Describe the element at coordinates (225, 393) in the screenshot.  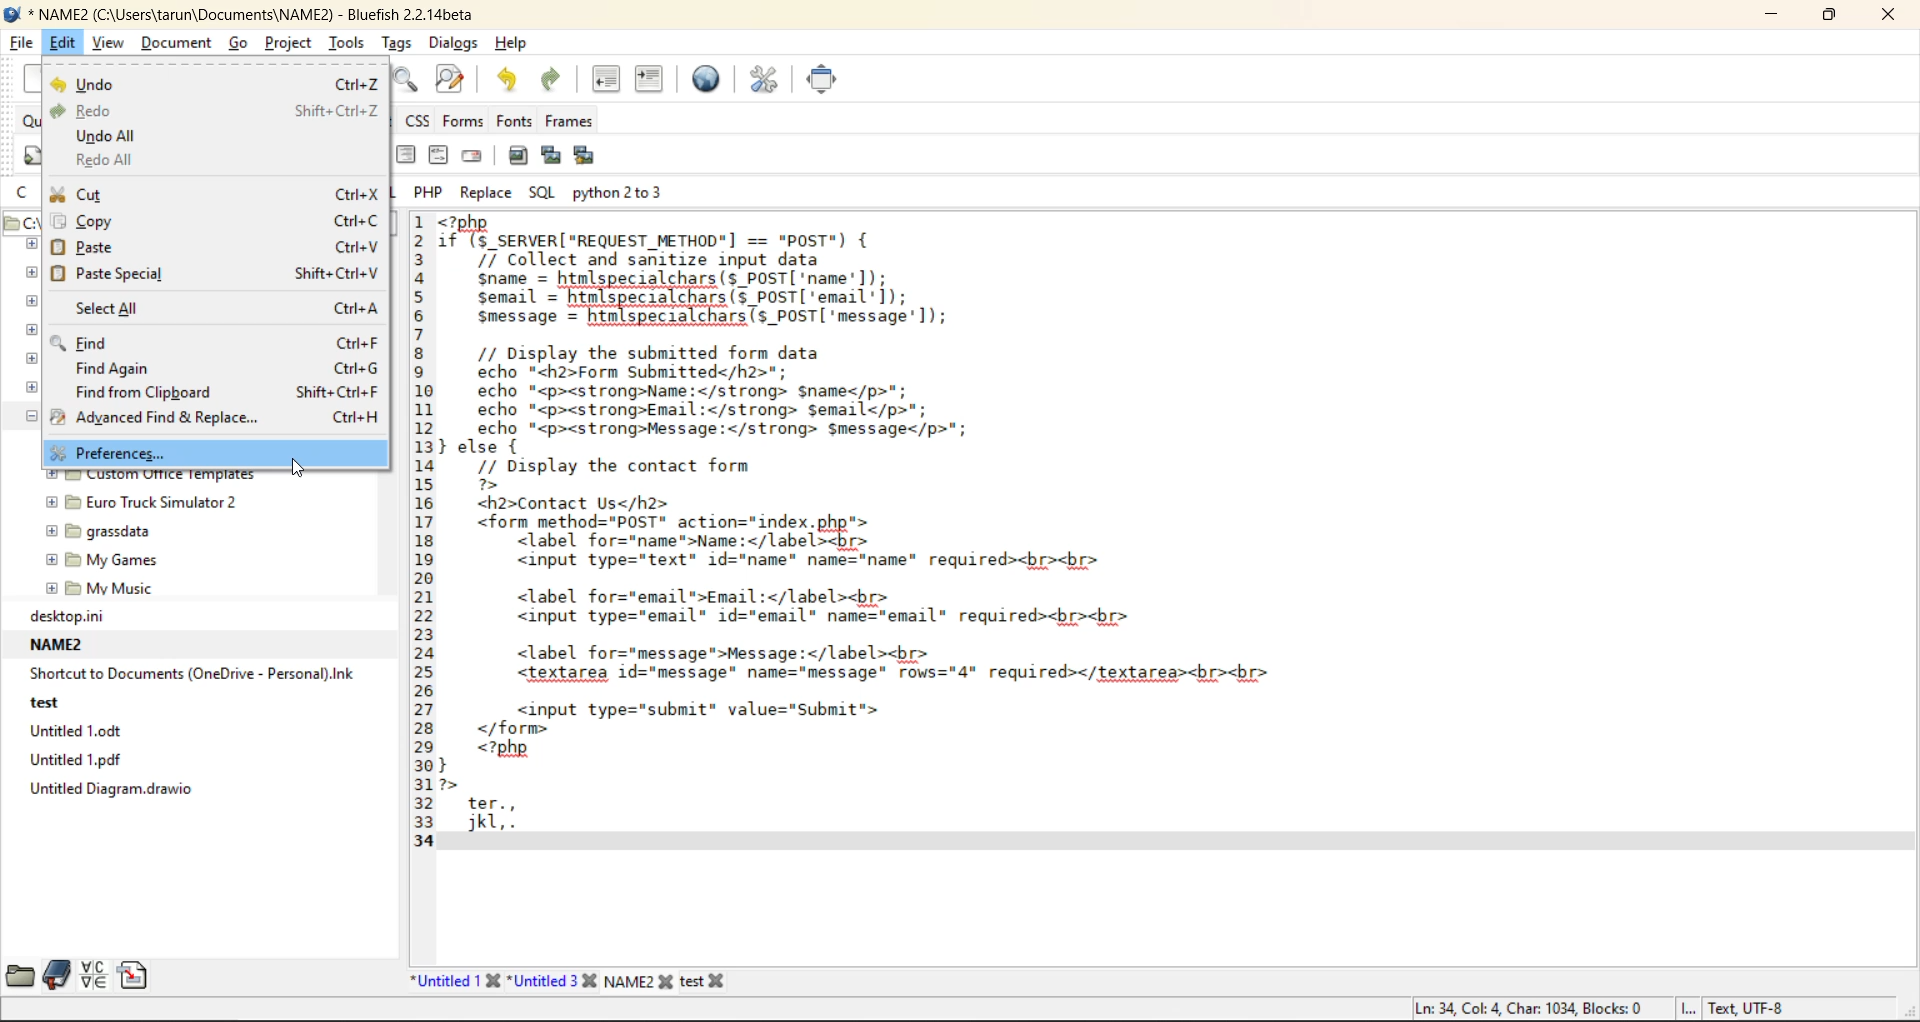
I see `find from clipboard` at that location.